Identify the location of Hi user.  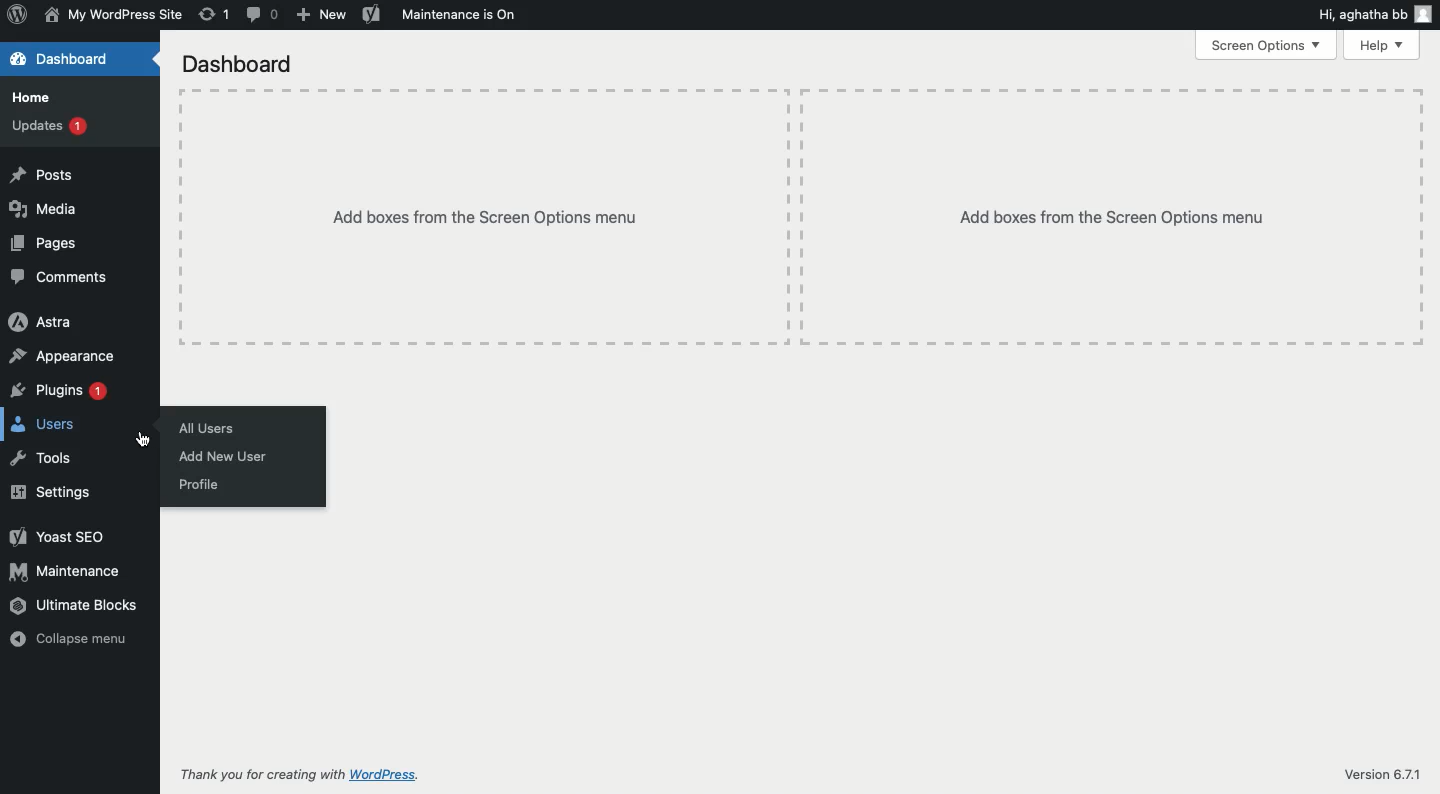
(1374, 15).